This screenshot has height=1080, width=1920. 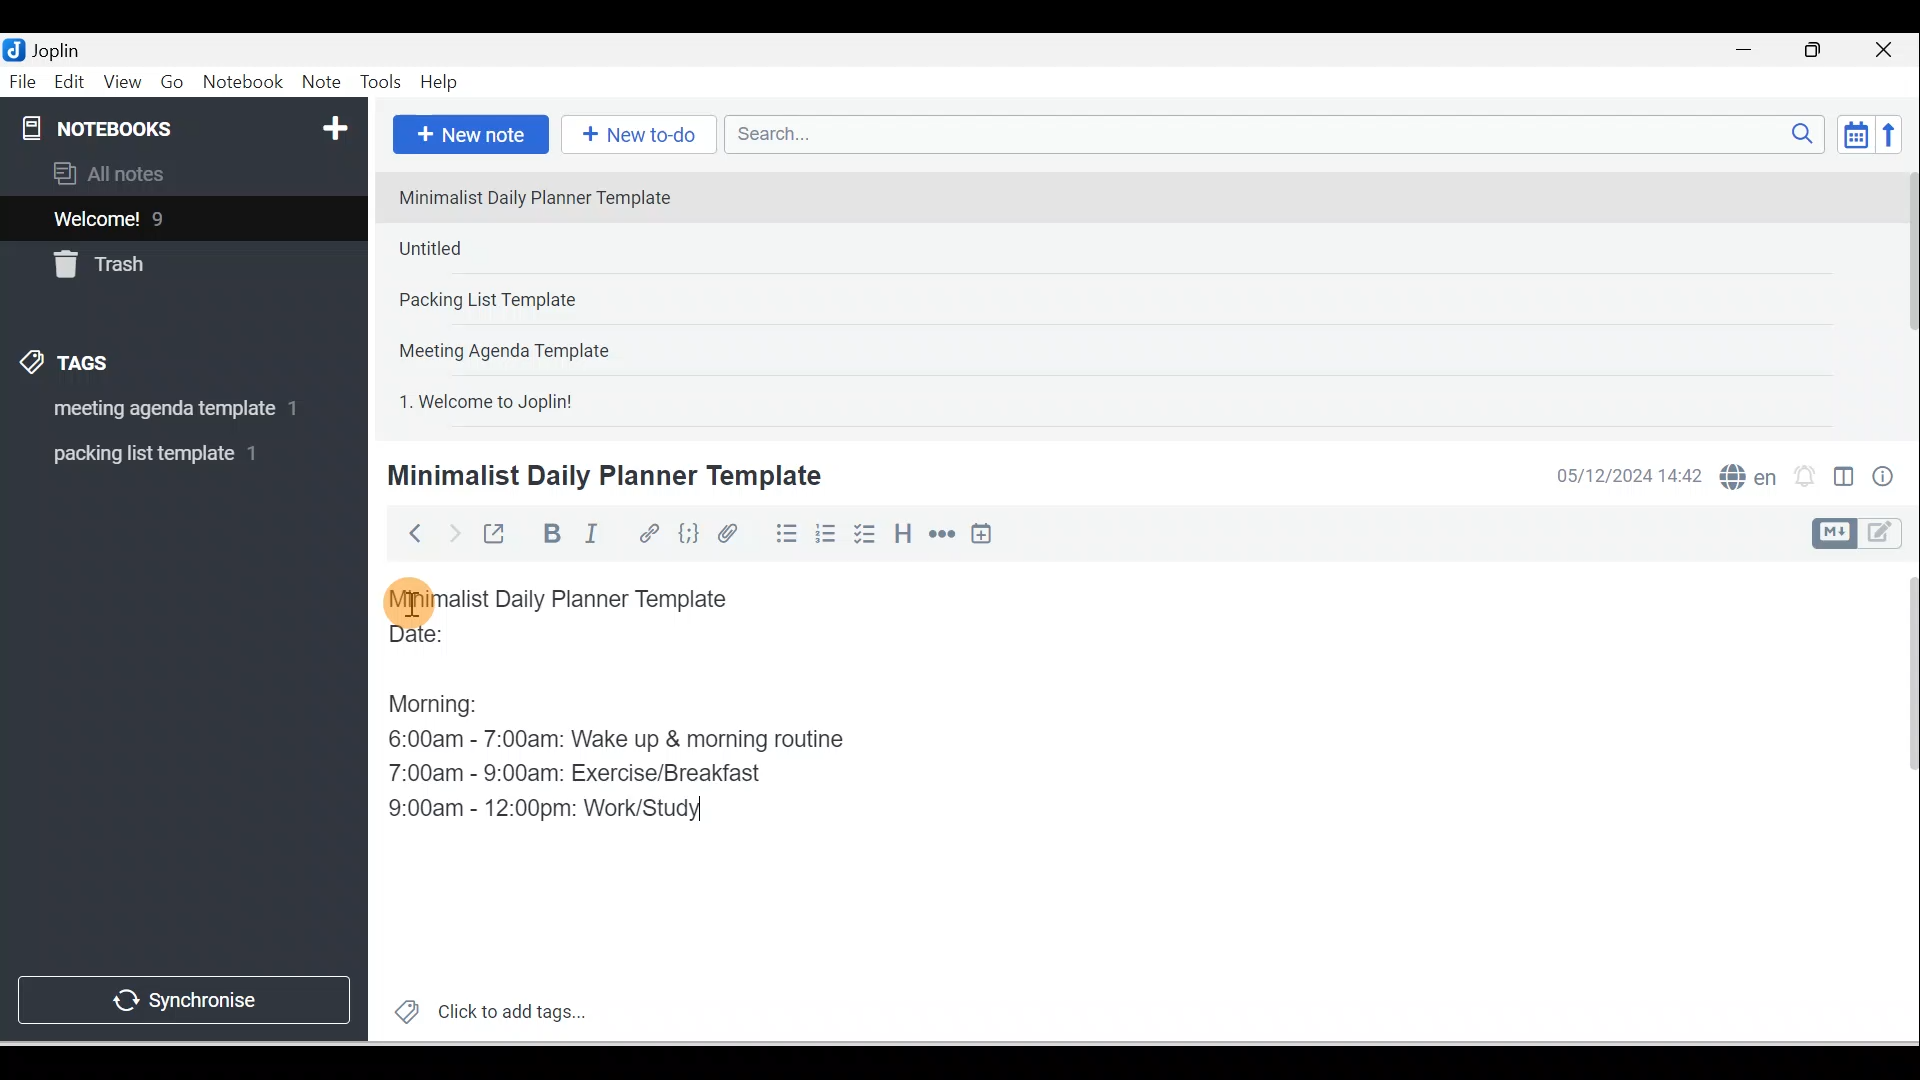 I want to click on All notes, so click(x=181, y=173).